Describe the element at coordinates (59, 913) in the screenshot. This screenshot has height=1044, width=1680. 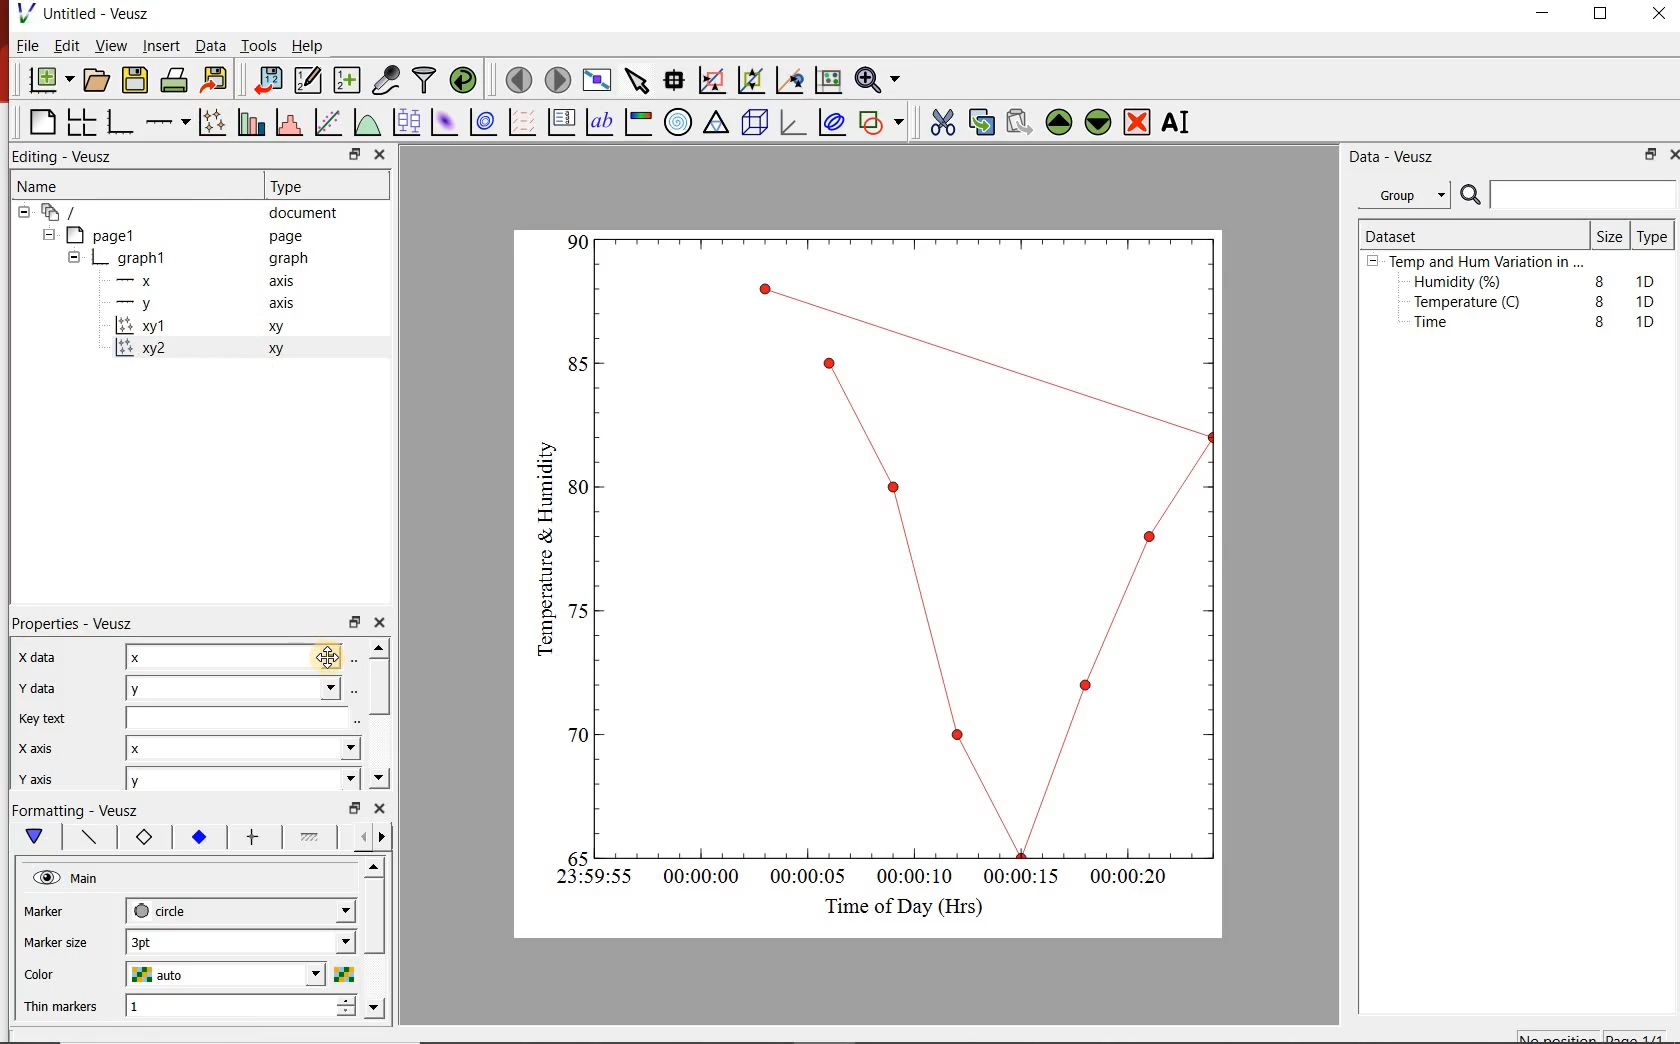
I see `Marker` at that location.